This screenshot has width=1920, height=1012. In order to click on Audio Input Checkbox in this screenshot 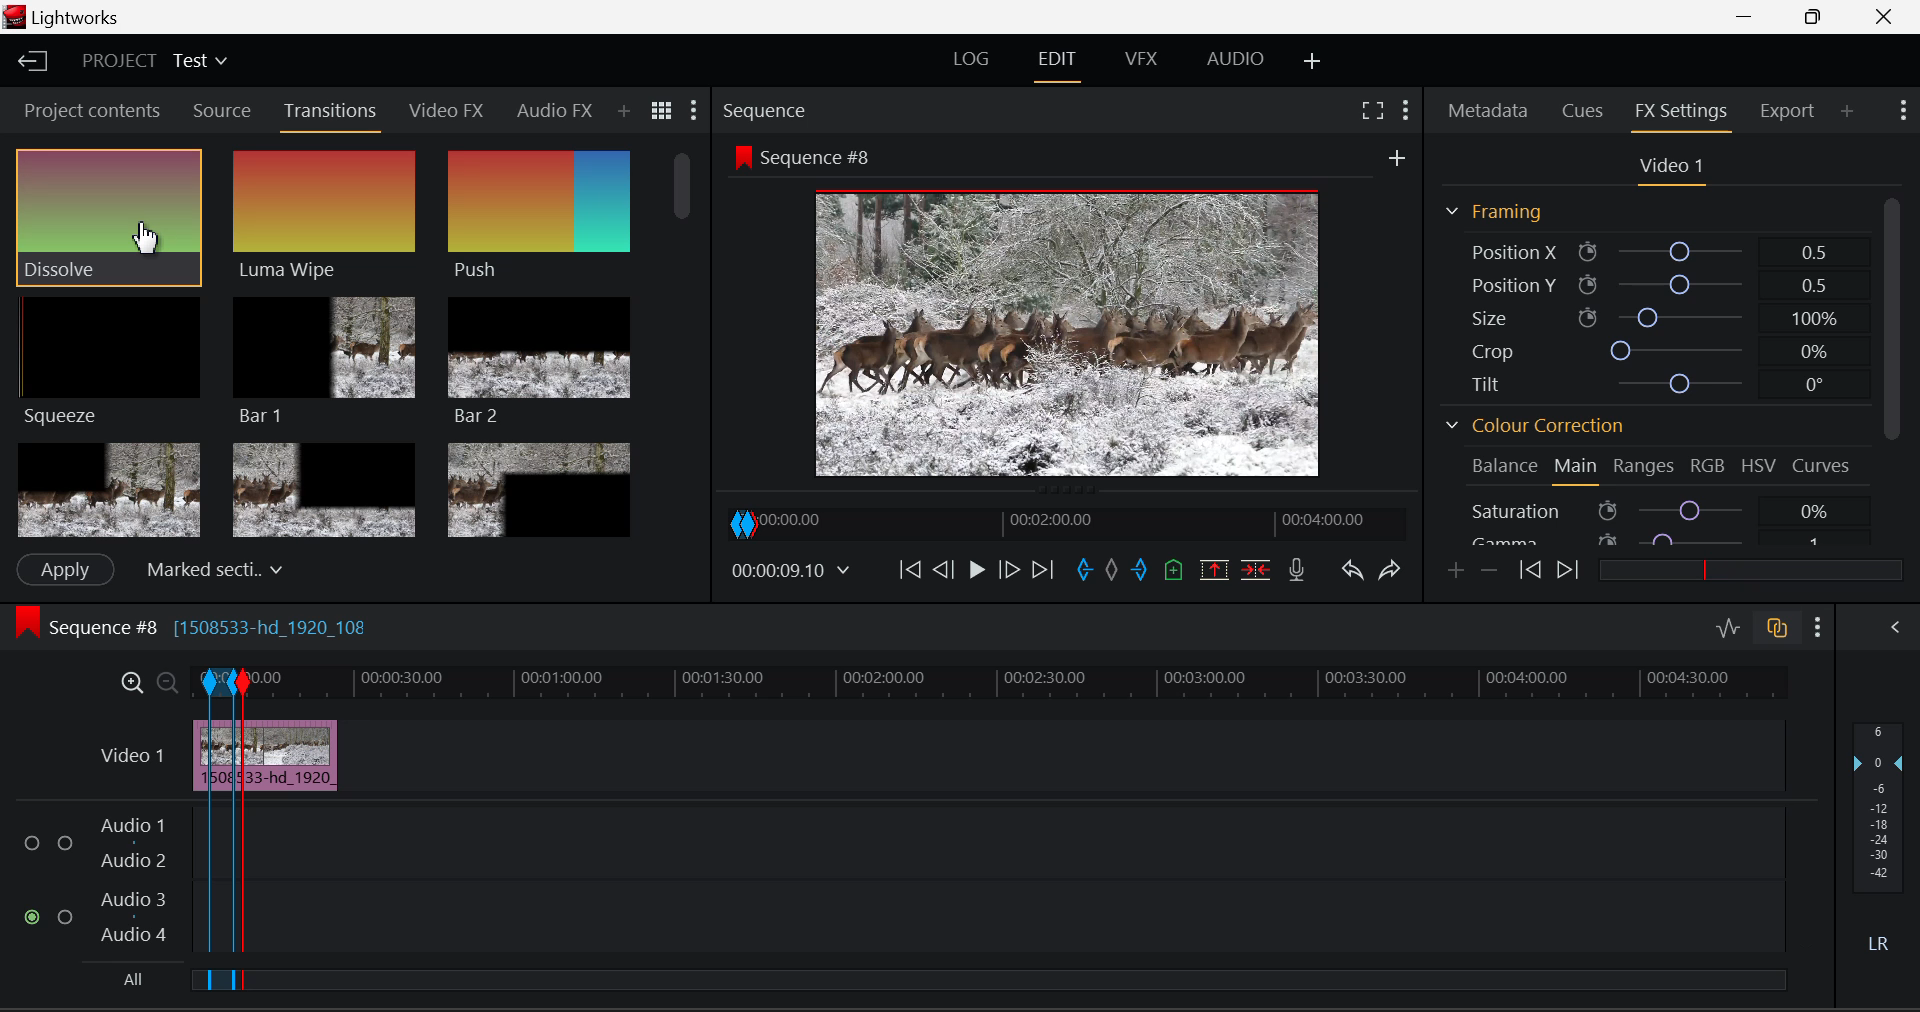, I will do `click(66, 915)`.